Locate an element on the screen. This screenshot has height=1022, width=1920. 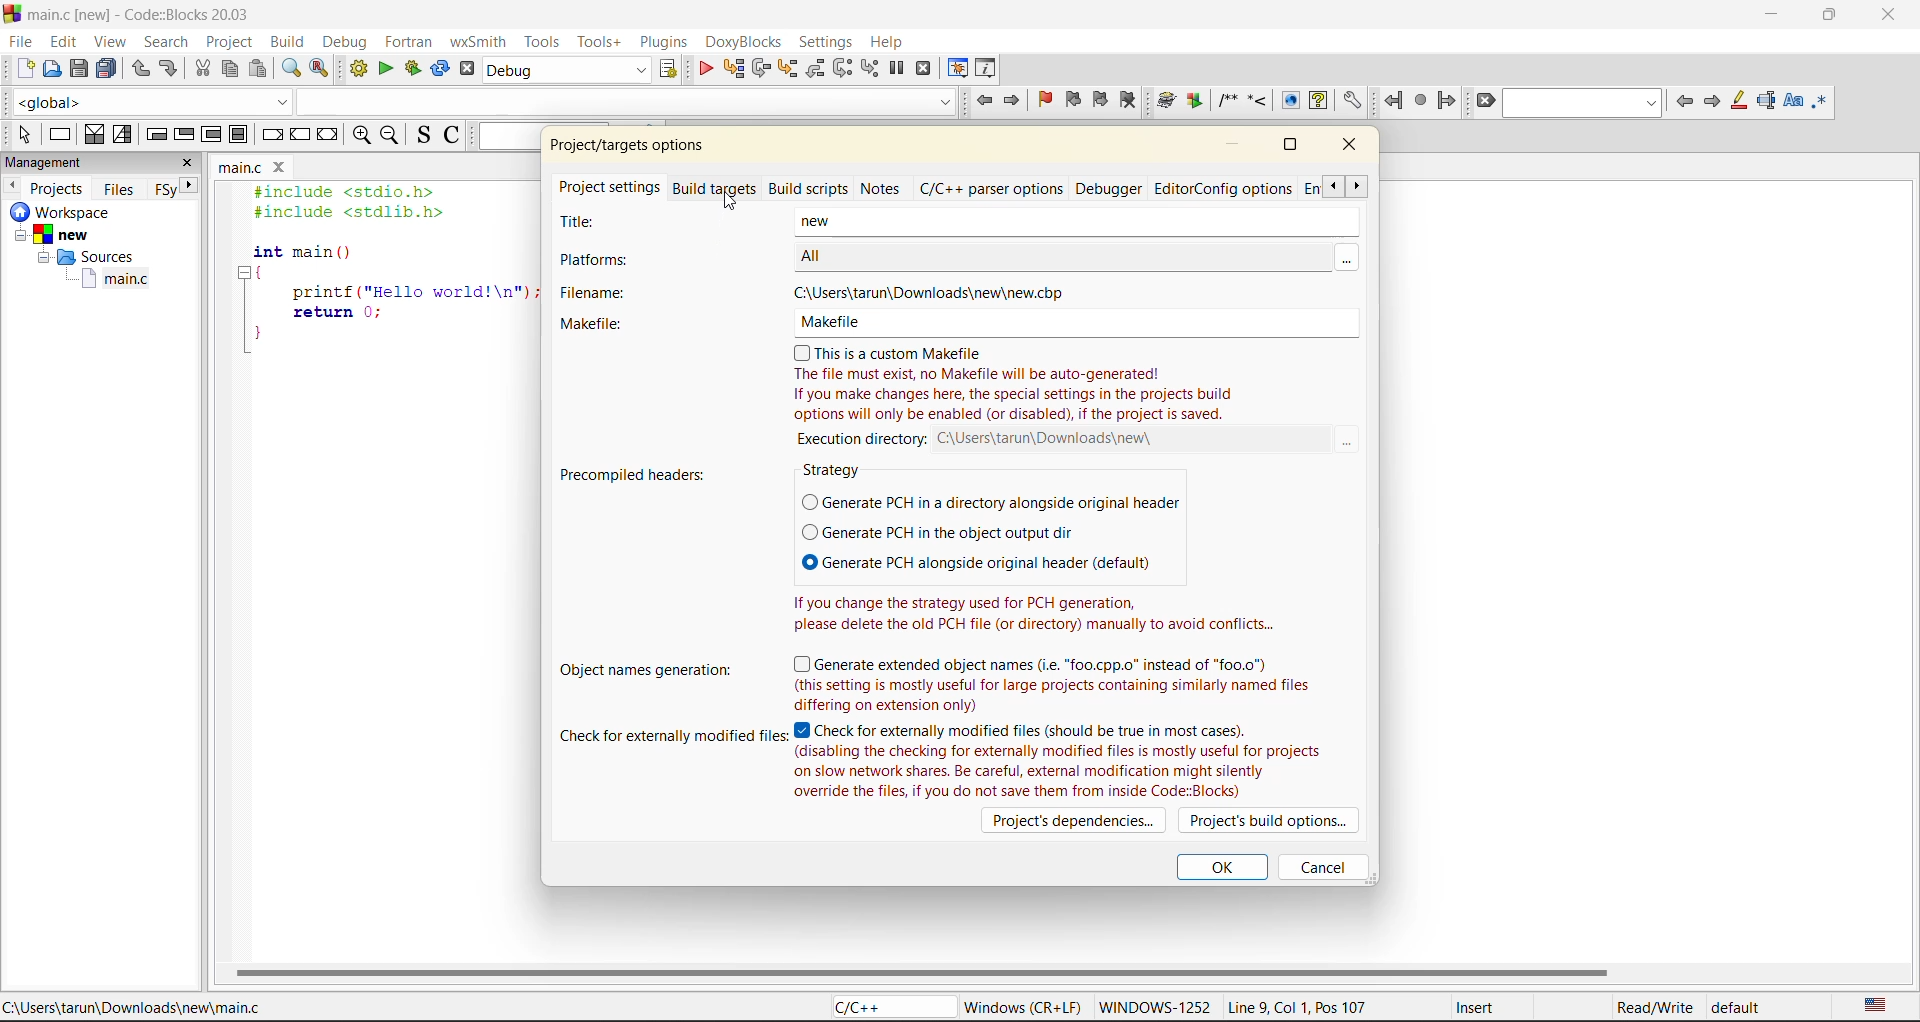
FSy is located at coordinates (166, 188).